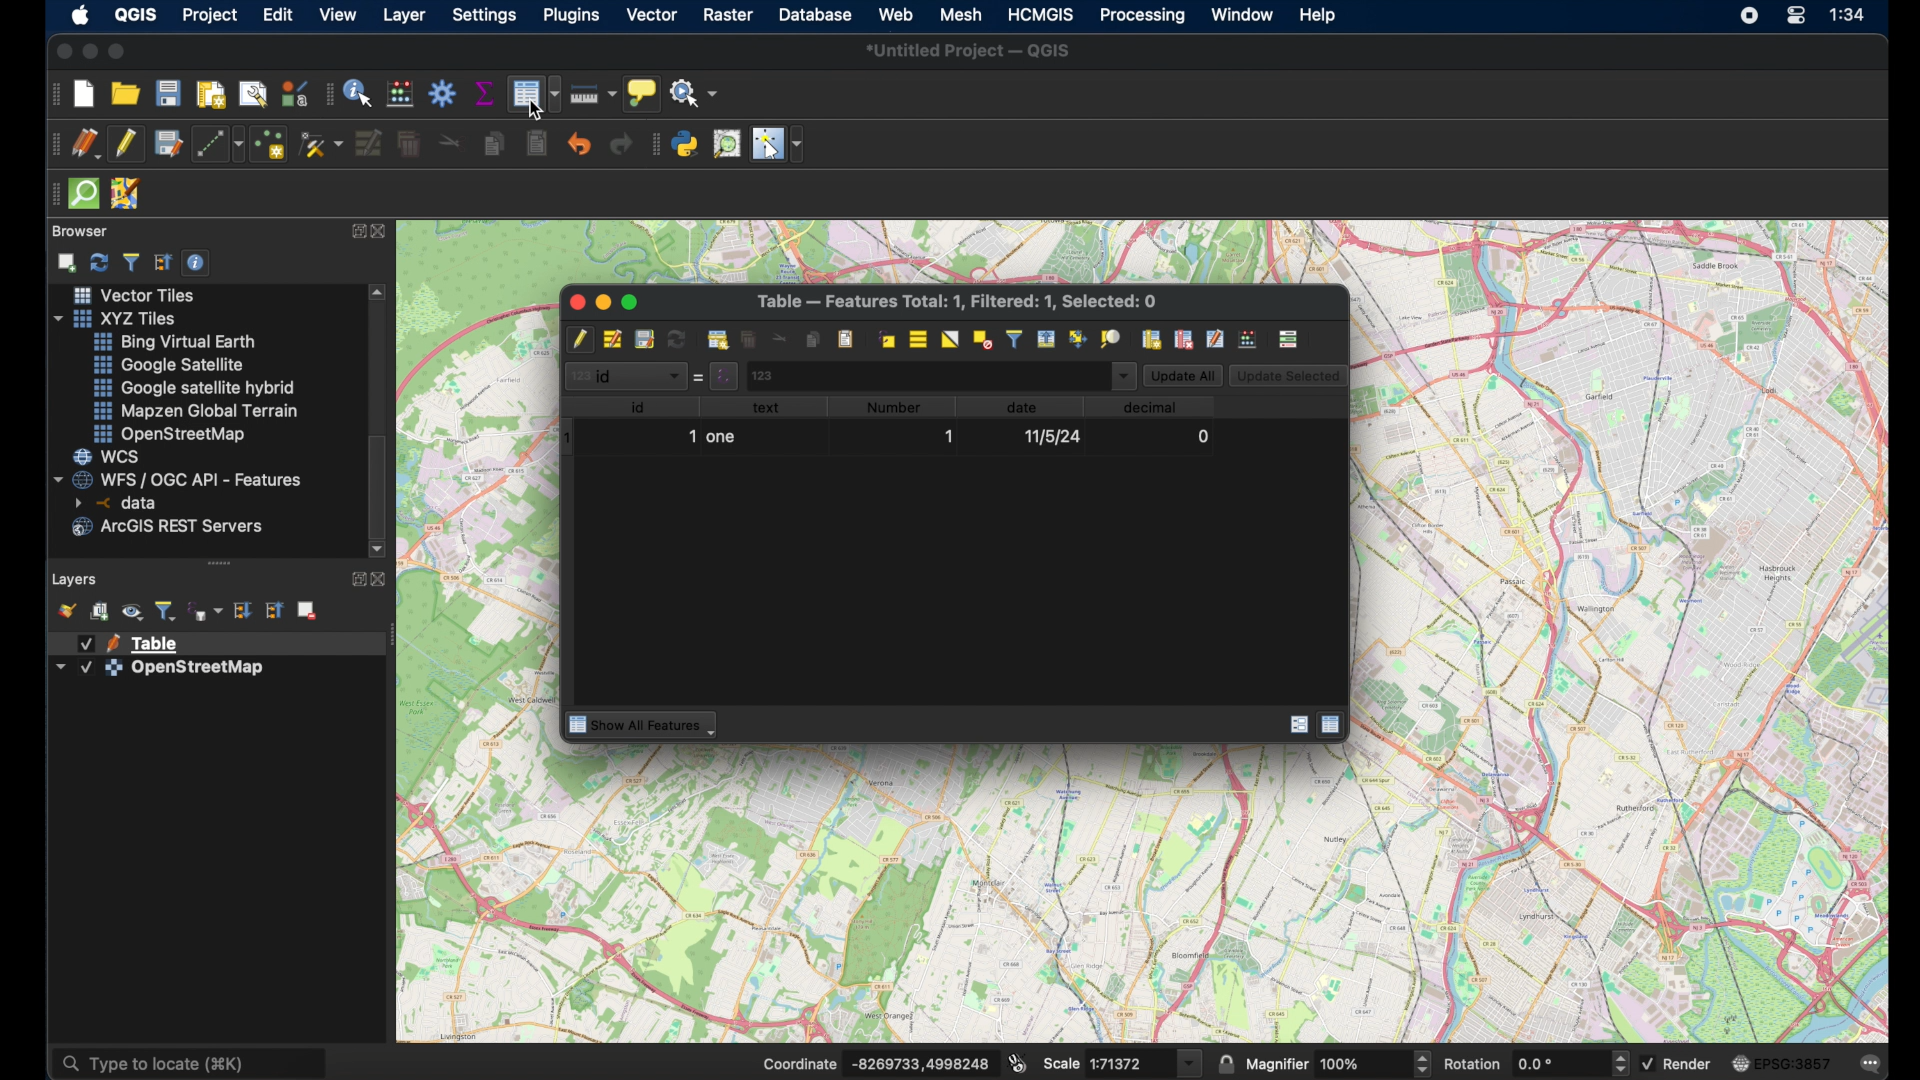  I want to click on table - features total : 1, filtered: 1, selected: 0, so click(961, 300).